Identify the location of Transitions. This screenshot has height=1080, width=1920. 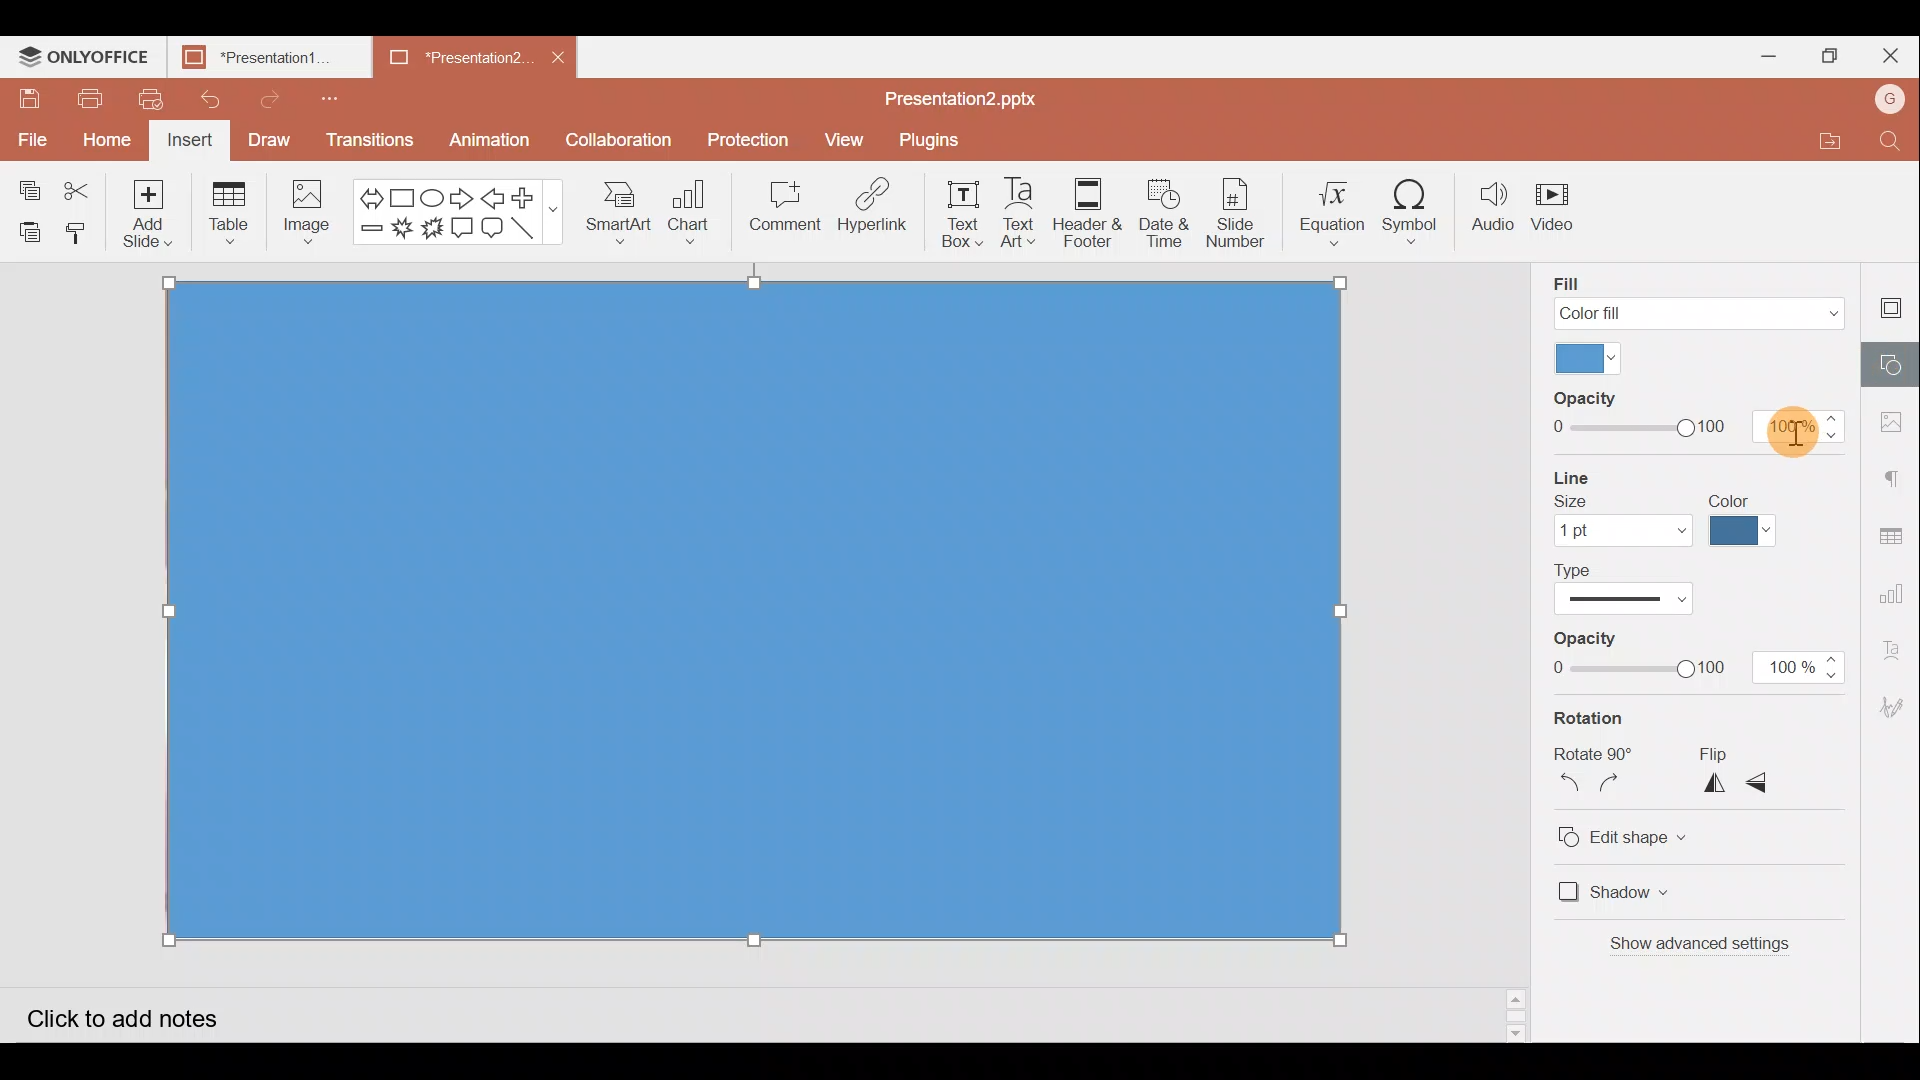
(368, 140).